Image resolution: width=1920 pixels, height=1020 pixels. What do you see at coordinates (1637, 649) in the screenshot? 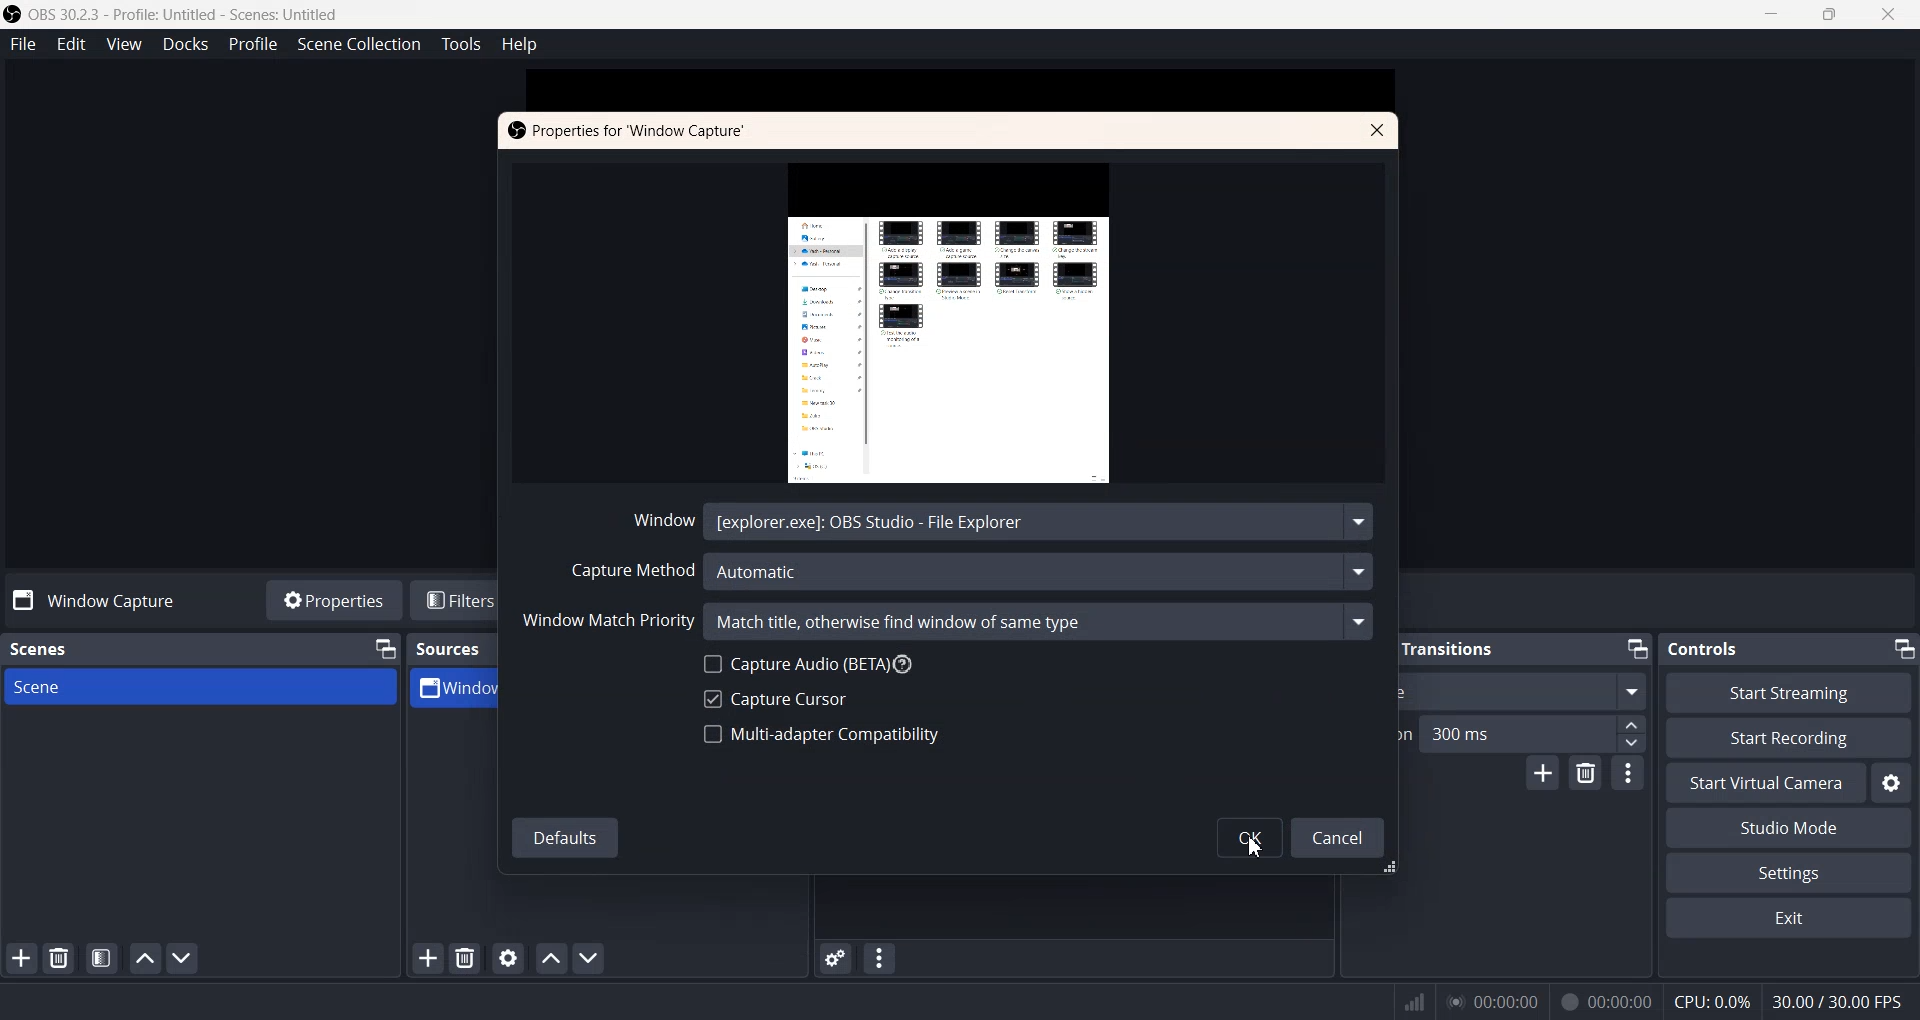
I see `Minimize` at bounding box center [1637, 649].